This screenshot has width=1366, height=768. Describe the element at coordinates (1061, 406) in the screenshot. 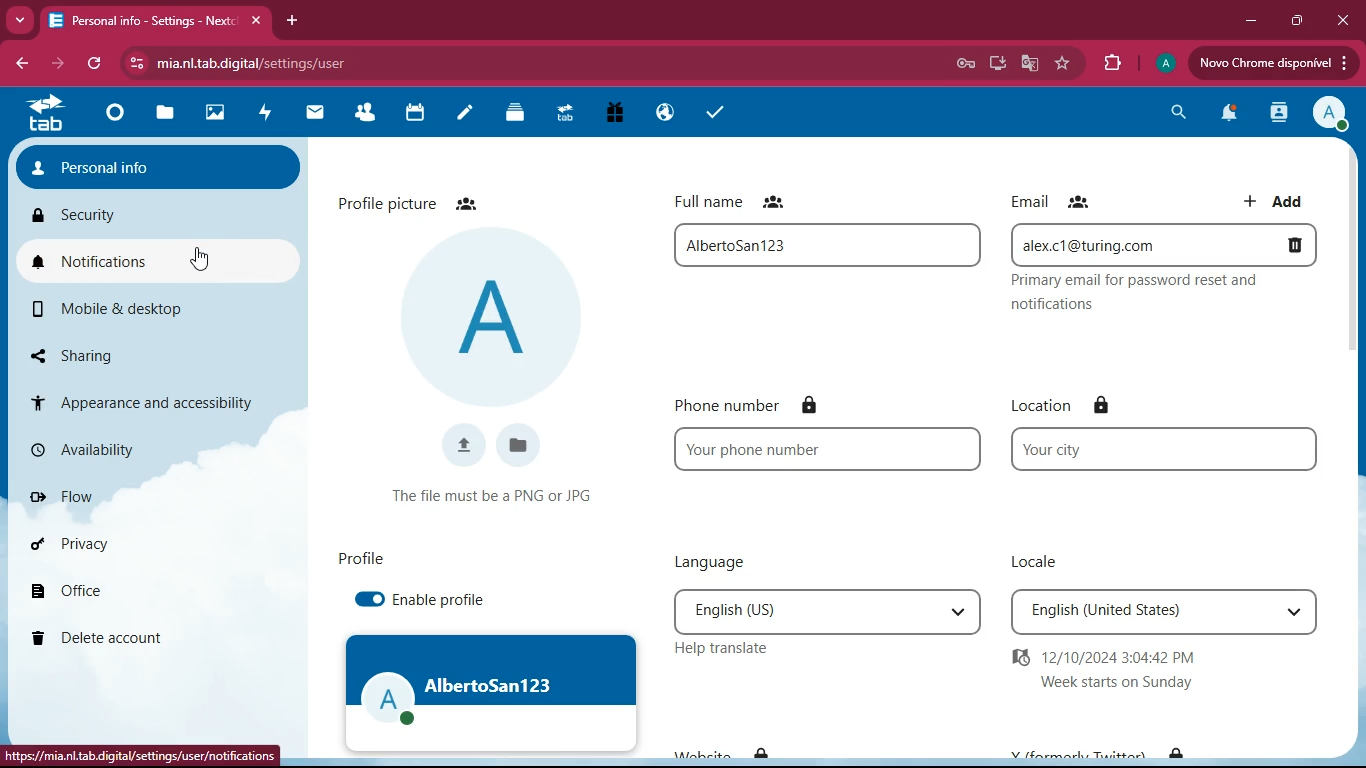

I see `location` at that location.